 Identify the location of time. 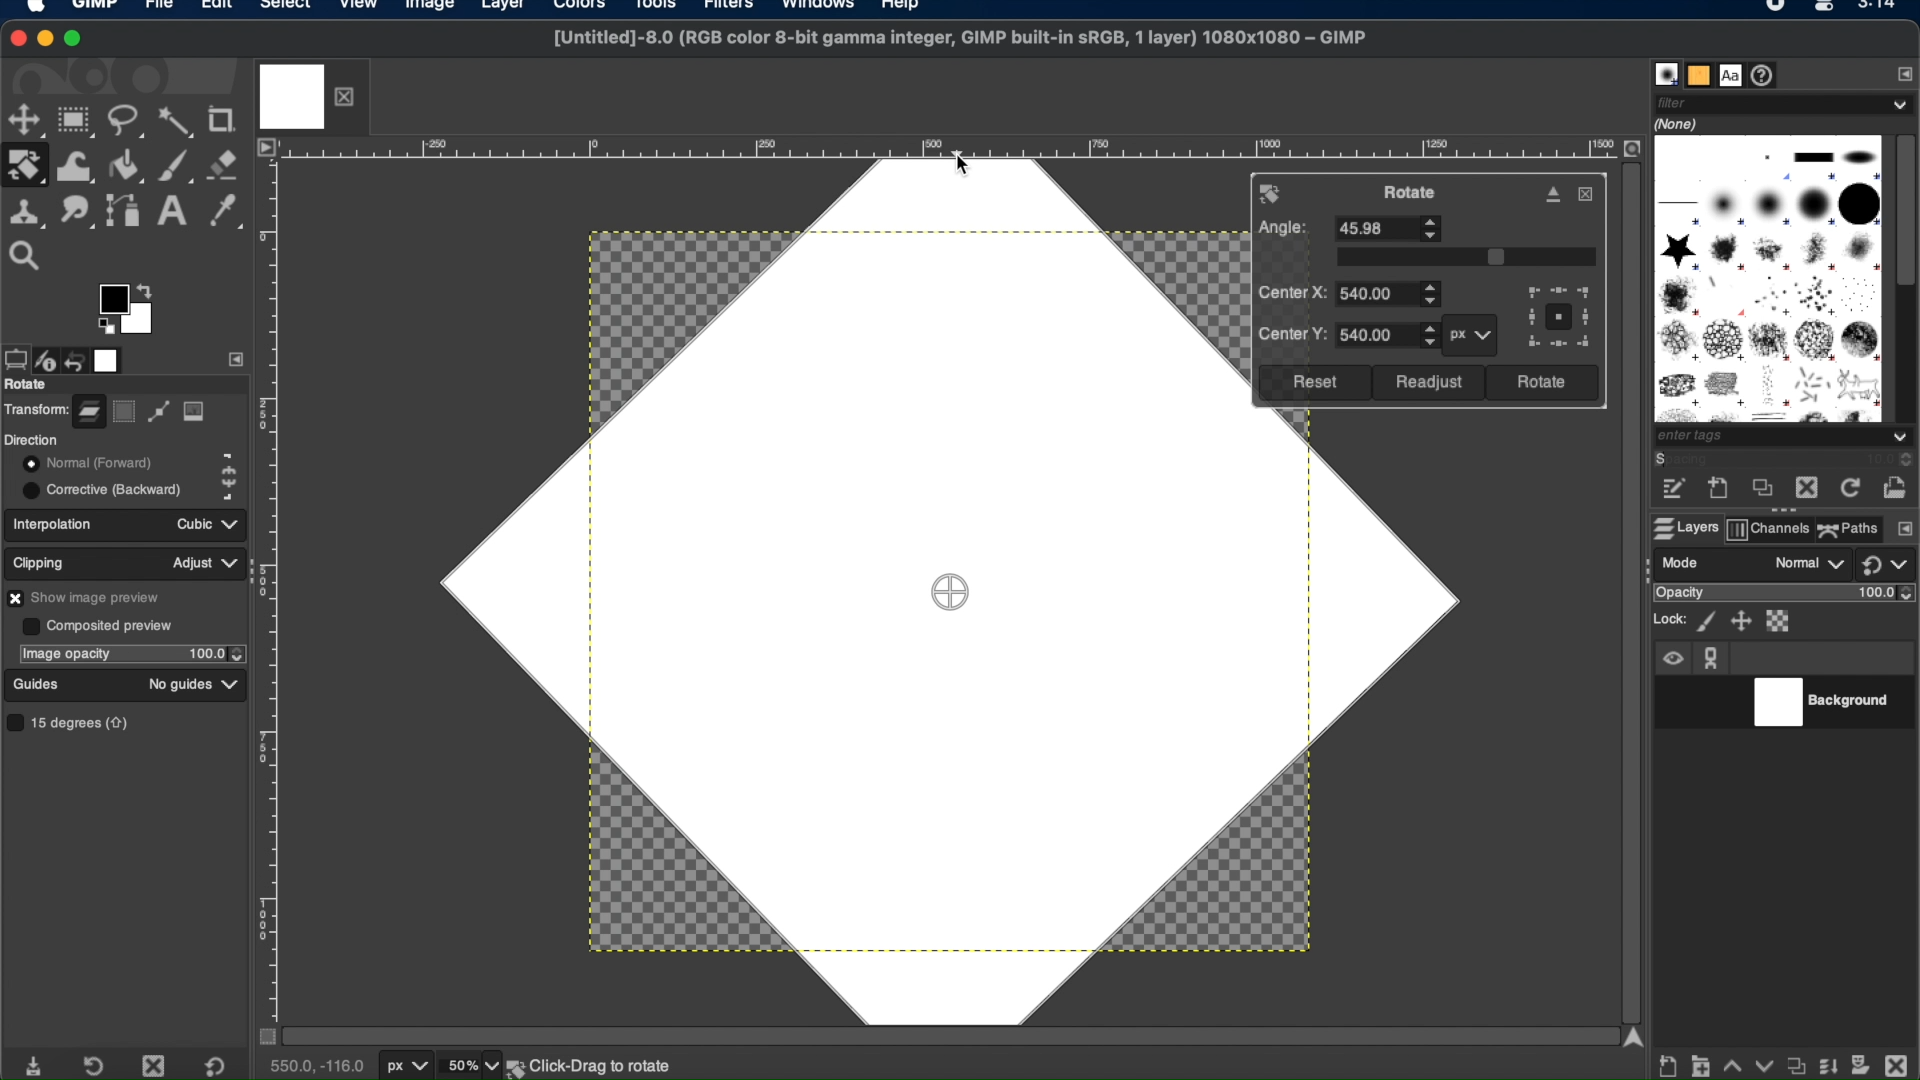
(1880, 11).